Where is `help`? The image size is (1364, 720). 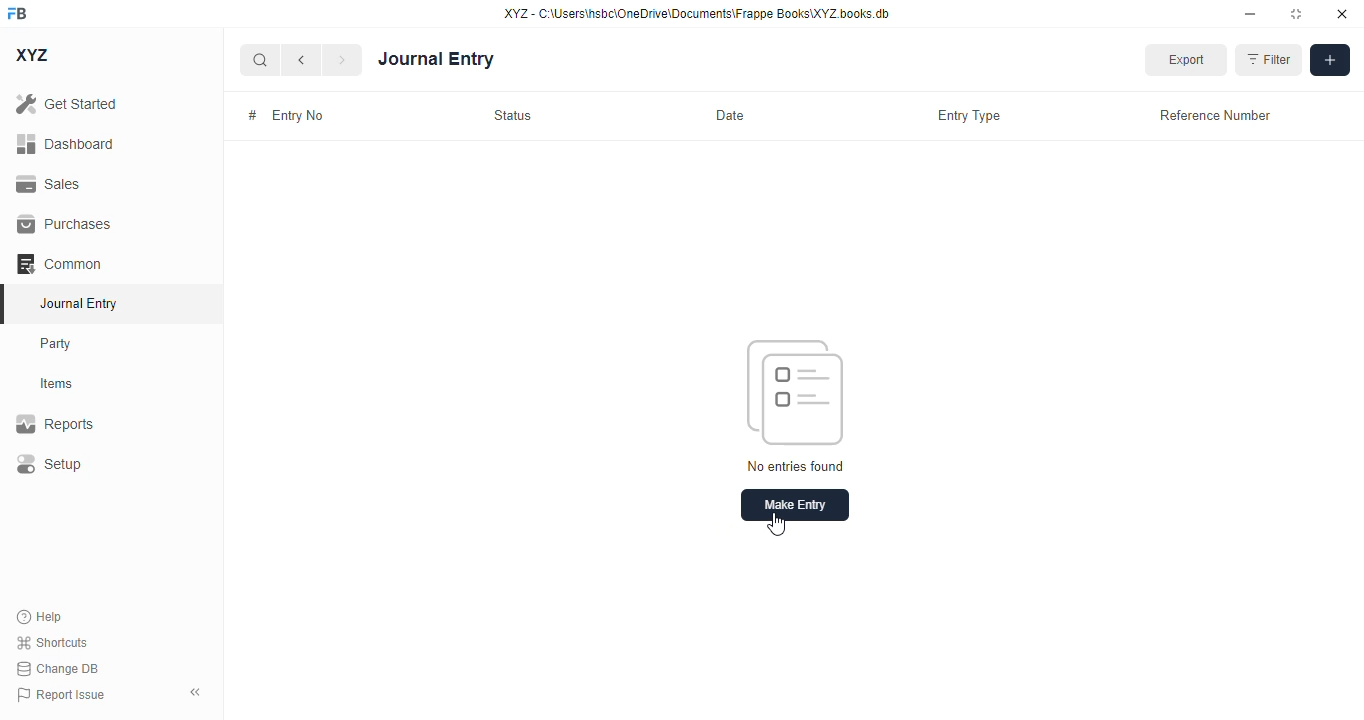 help is located at coordinates (40, 617).